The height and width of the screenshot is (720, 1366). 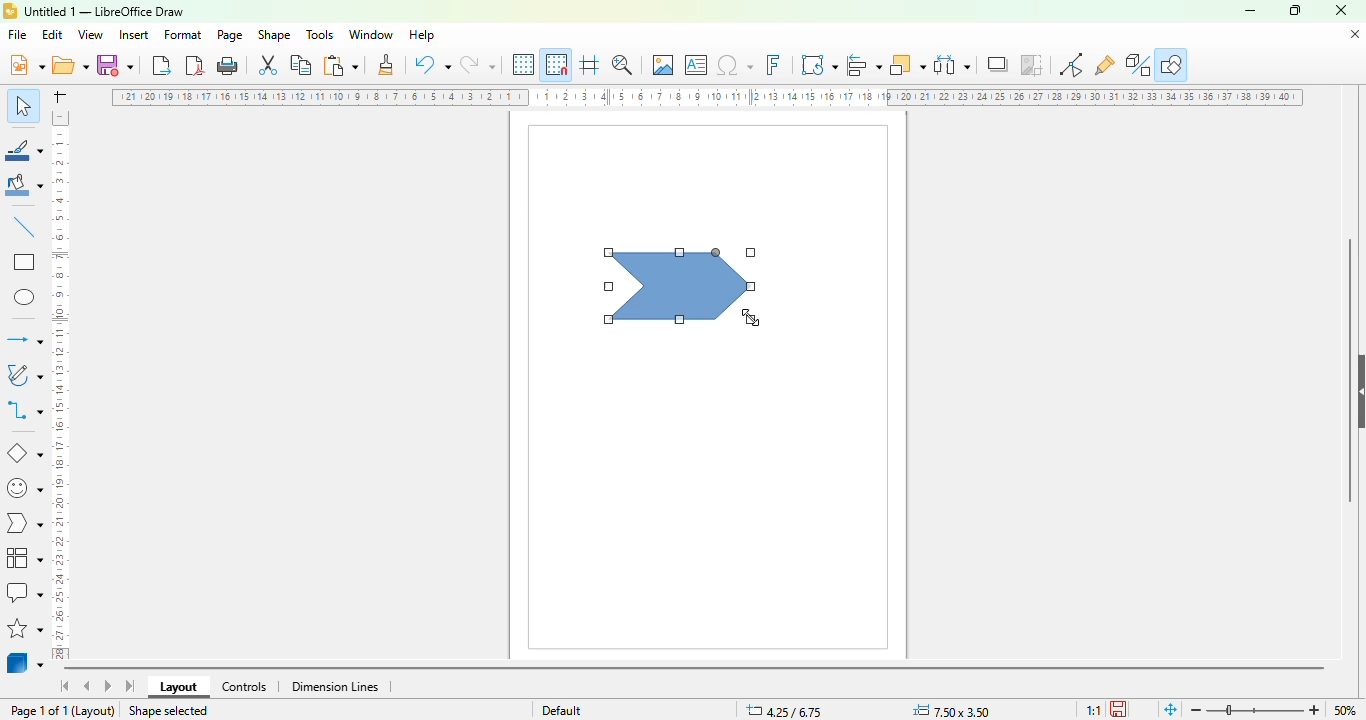 I want to click on maximize, so click(x=1295, y=10).